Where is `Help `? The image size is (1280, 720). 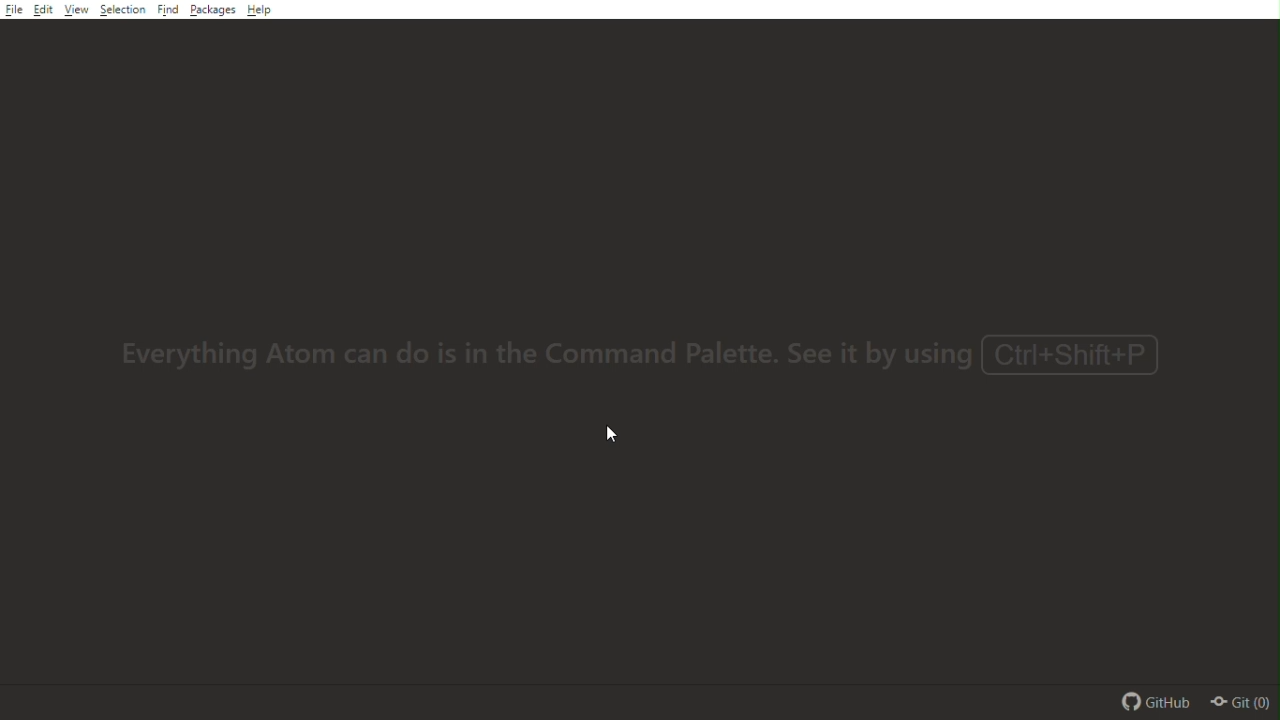
Help  is located at coordinates (259, 11).